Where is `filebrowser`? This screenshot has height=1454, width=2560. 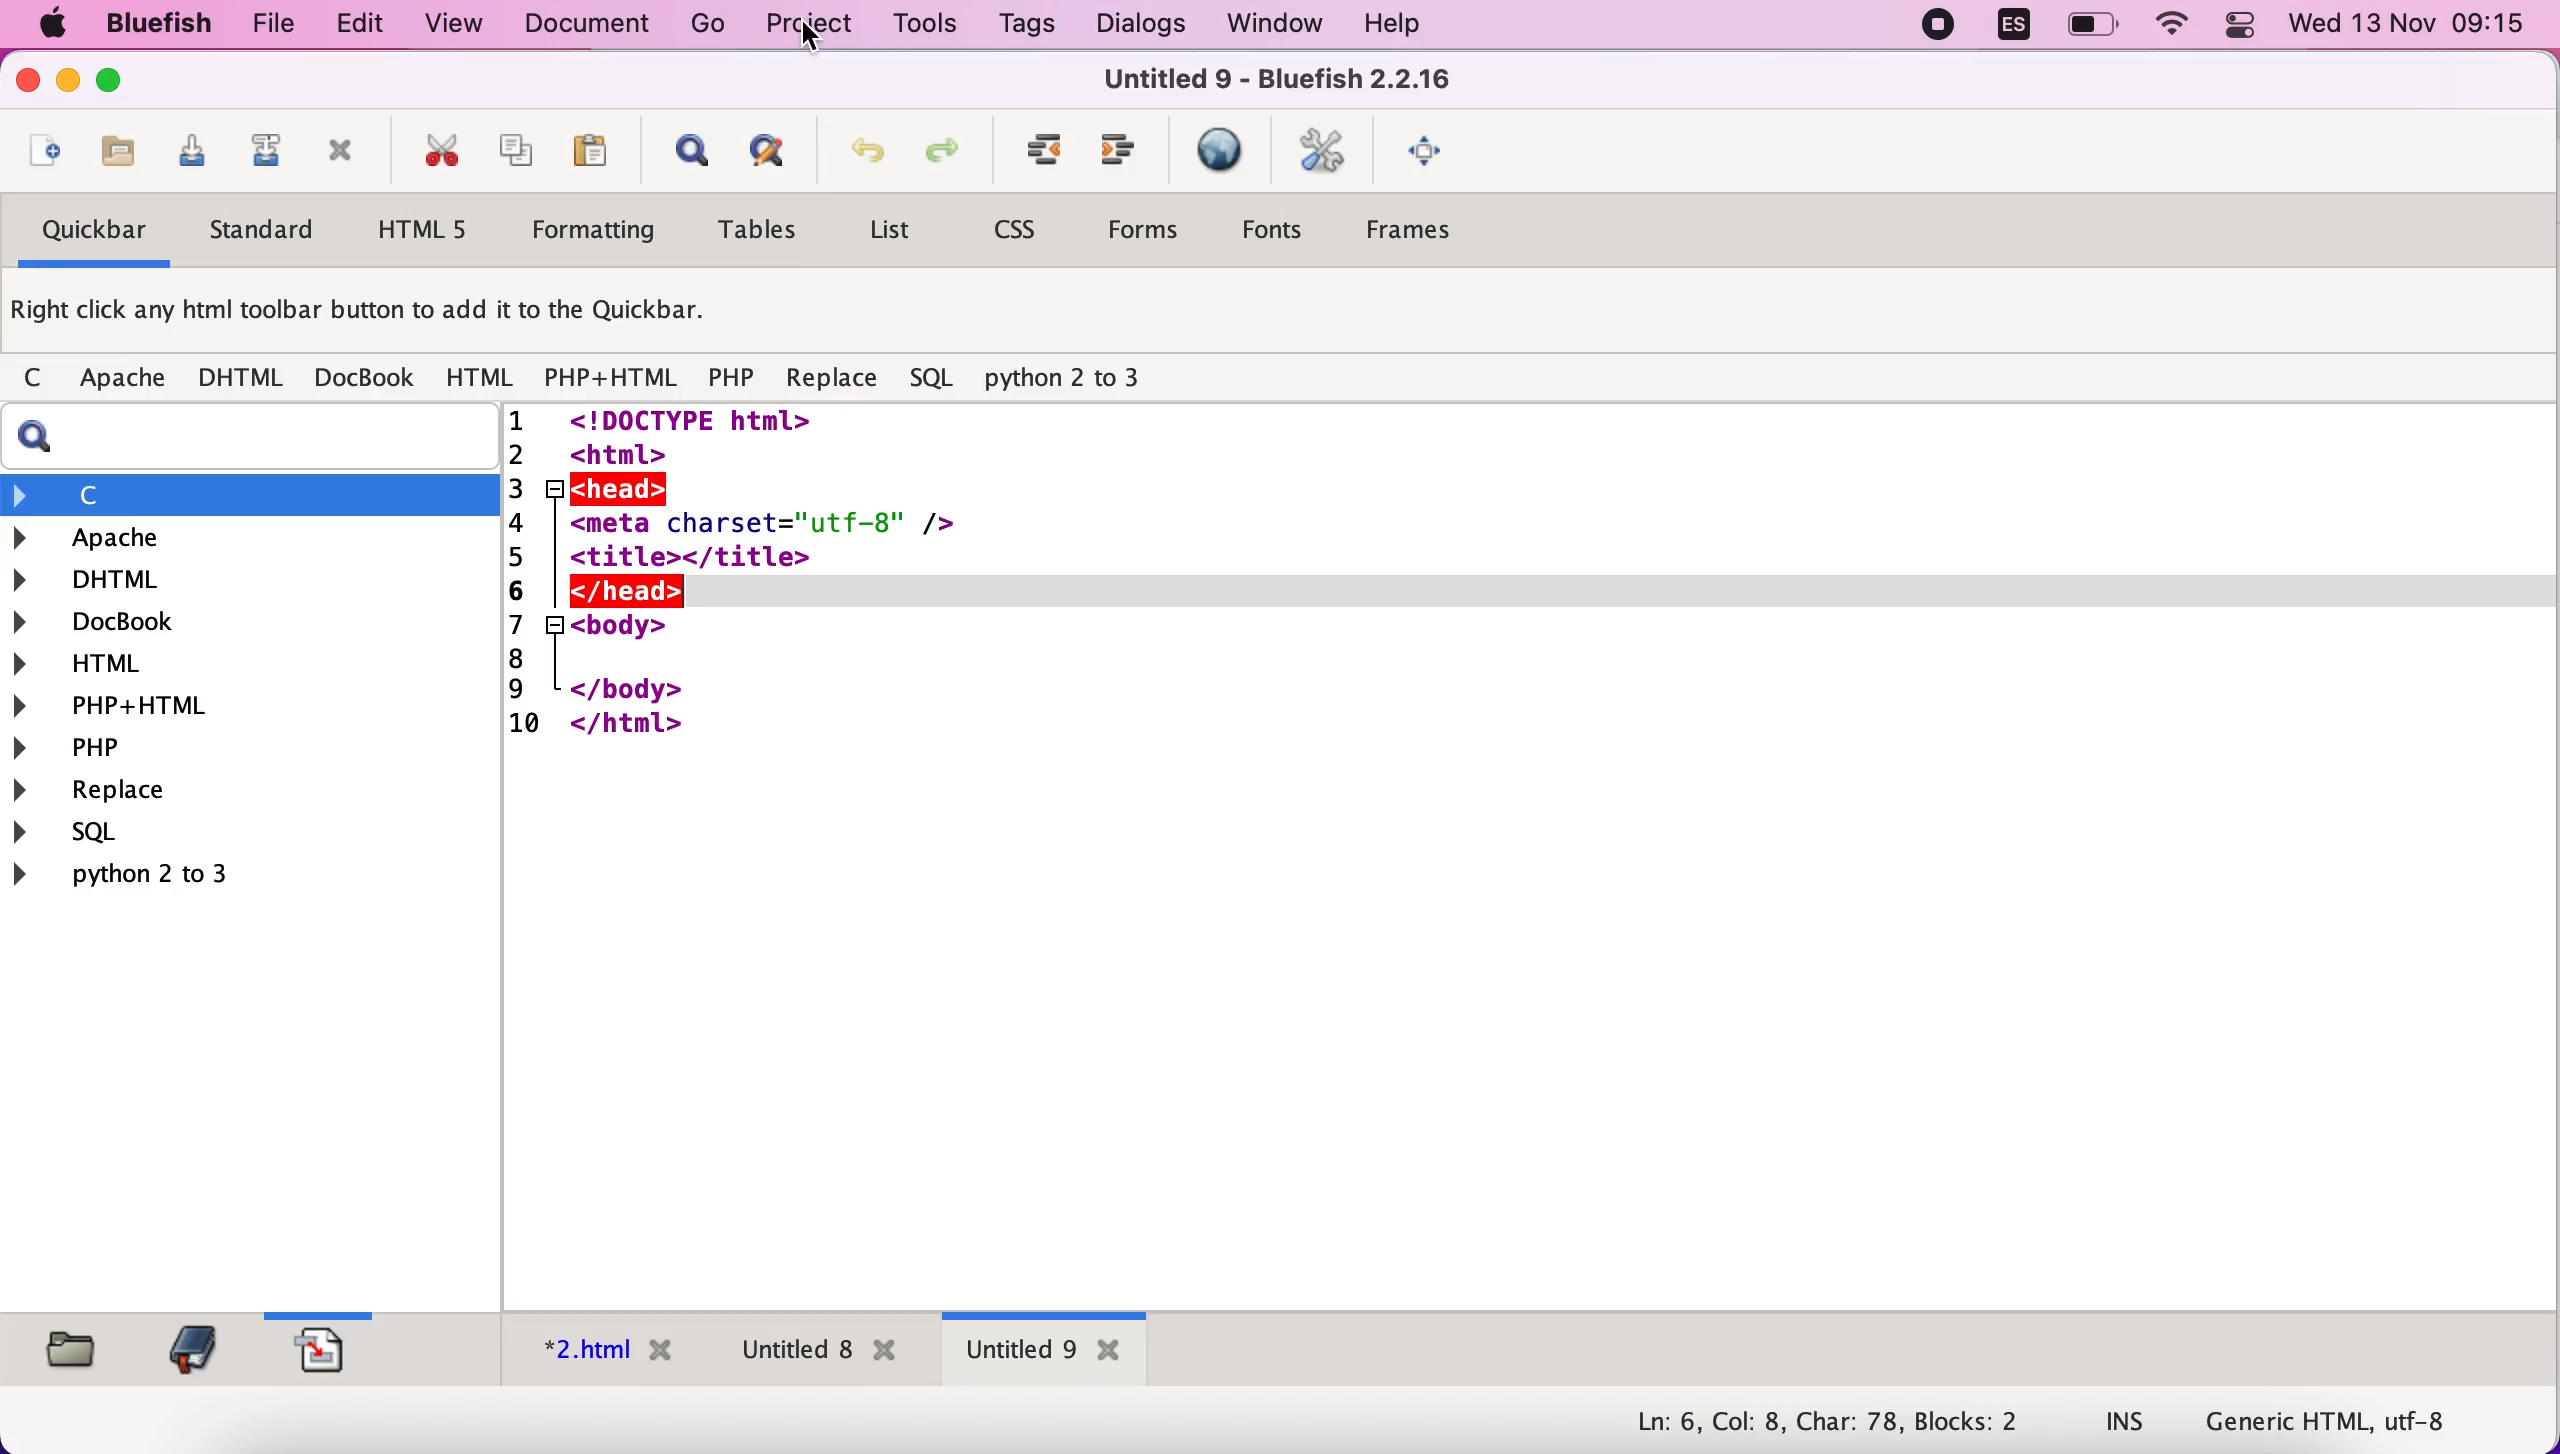
filebrowser is located at coordinates (64, 1347).